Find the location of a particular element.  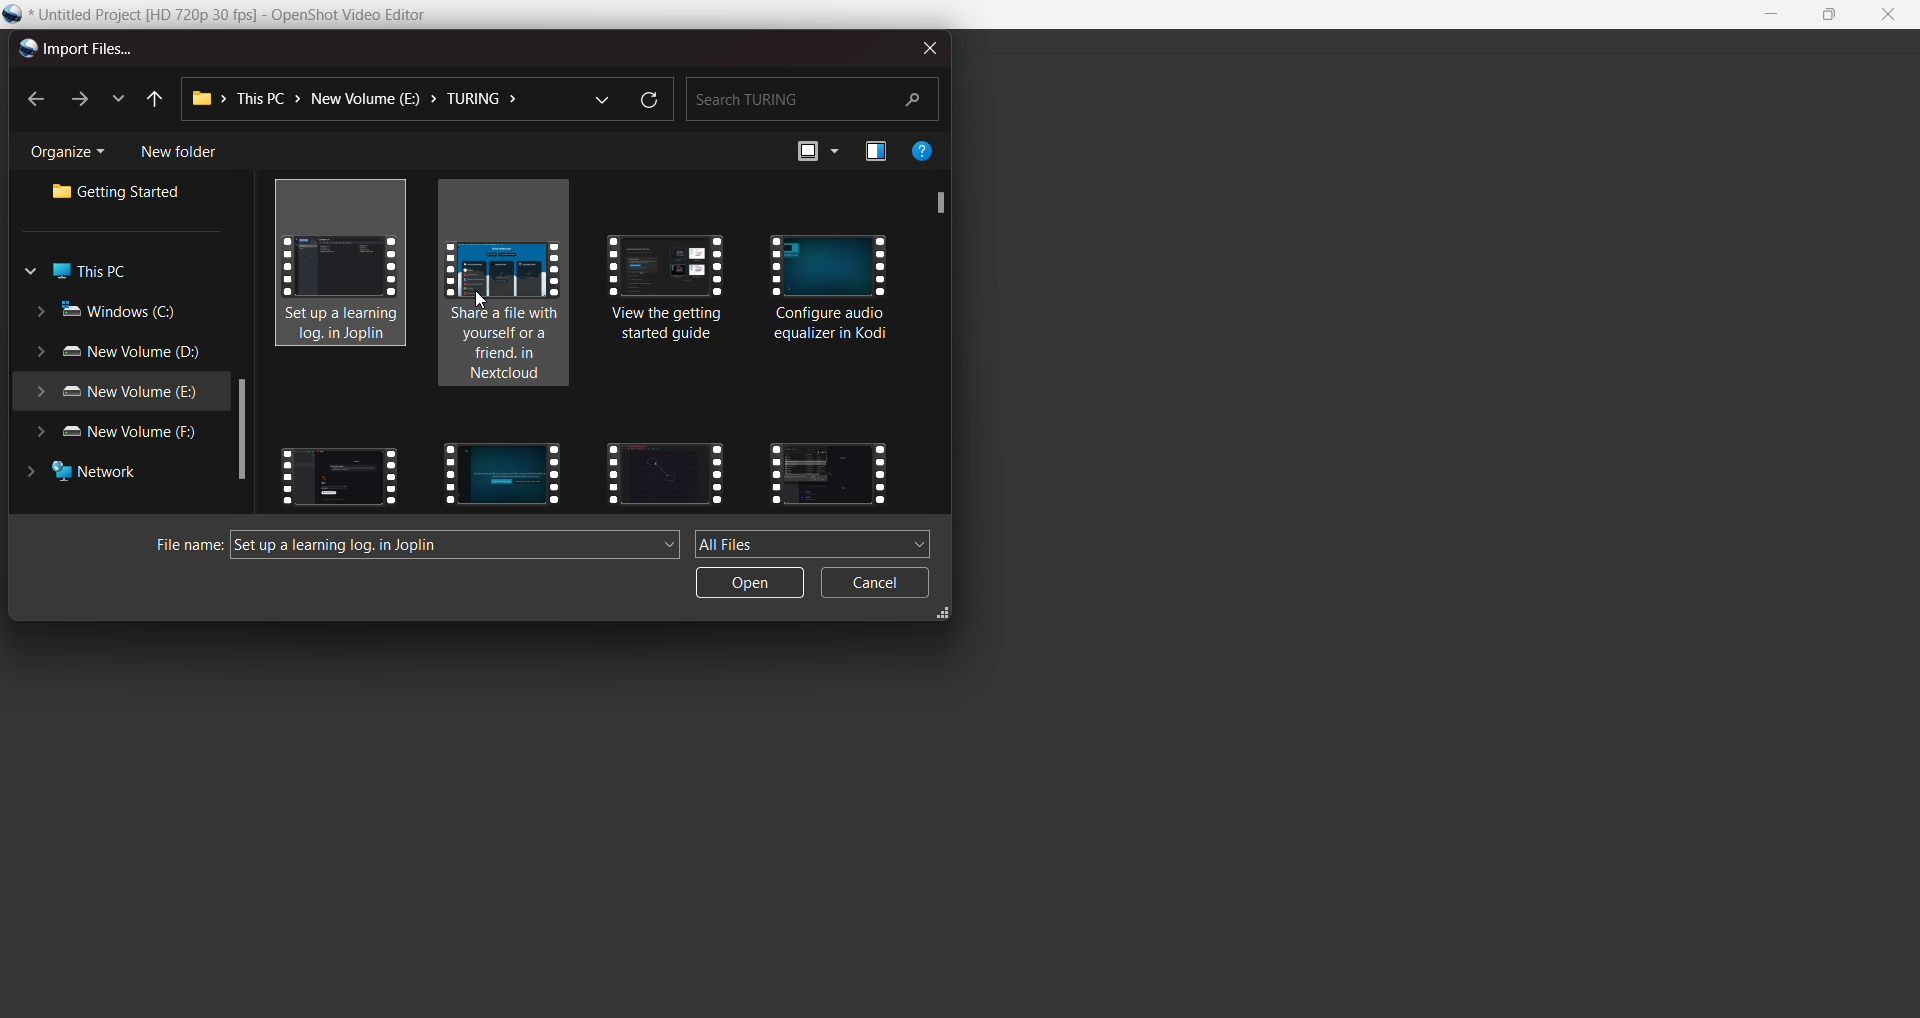

selected video is located at coordinates (348, 267).